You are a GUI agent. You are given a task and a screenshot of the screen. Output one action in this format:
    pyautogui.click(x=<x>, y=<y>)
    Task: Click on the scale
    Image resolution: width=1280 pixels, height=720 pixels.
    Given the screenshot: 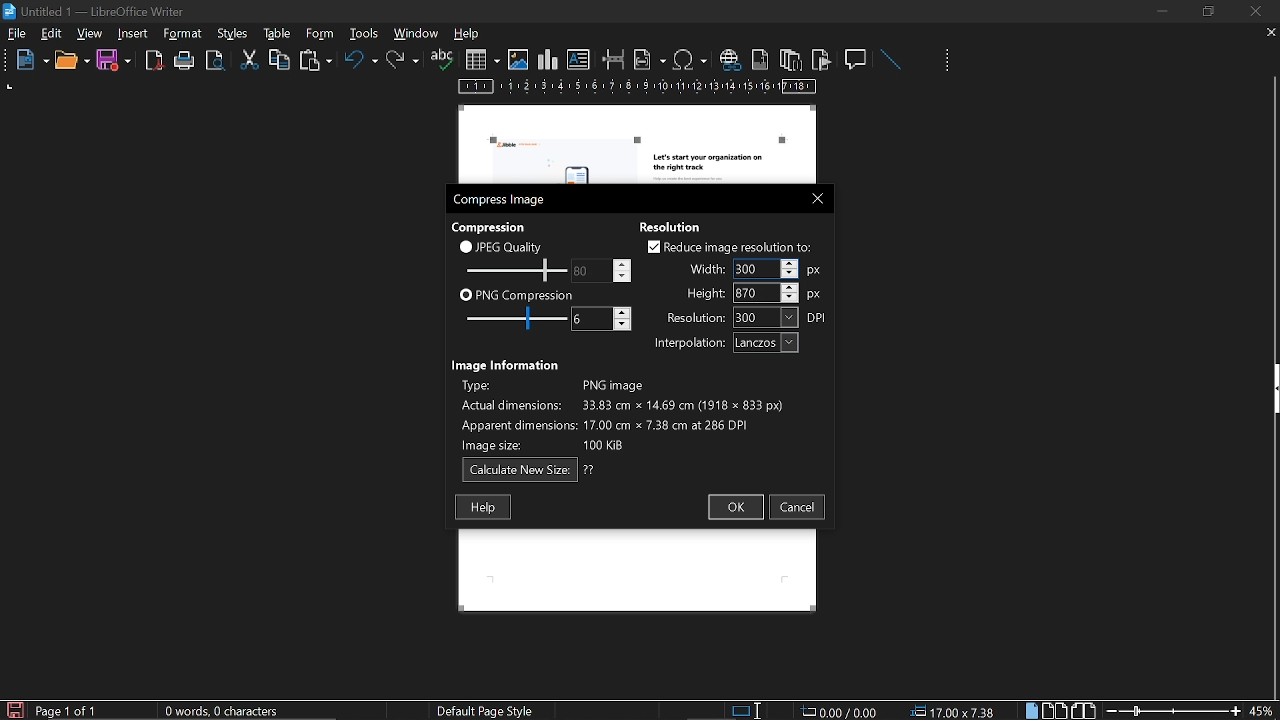 What is the action you would take?
    pyautogui.click(x=638, y=88)
    